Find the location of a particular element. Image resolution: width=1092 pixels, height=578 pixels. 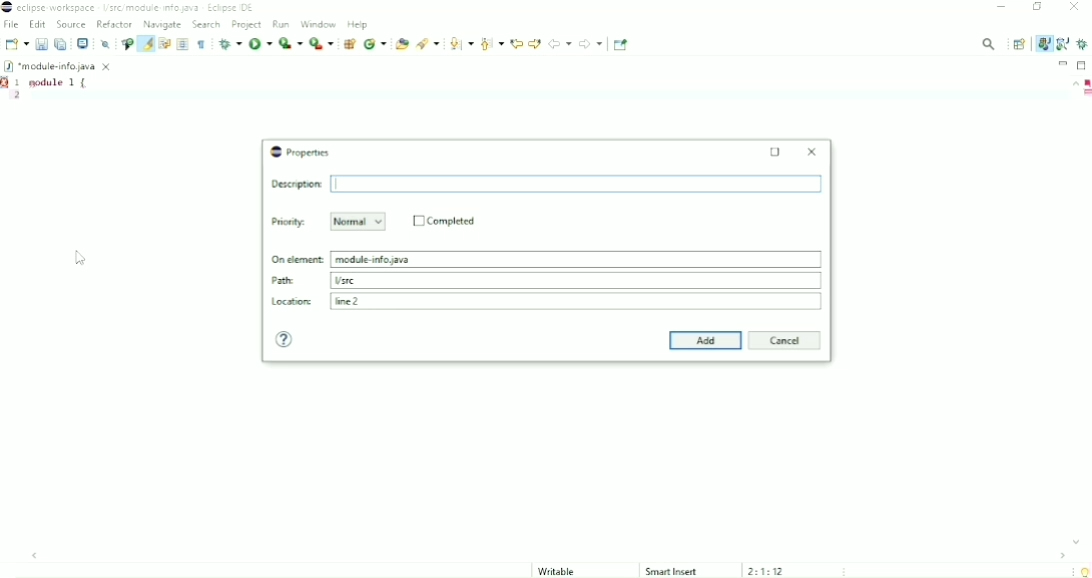

Cancel is located at coordinates (786, 341).